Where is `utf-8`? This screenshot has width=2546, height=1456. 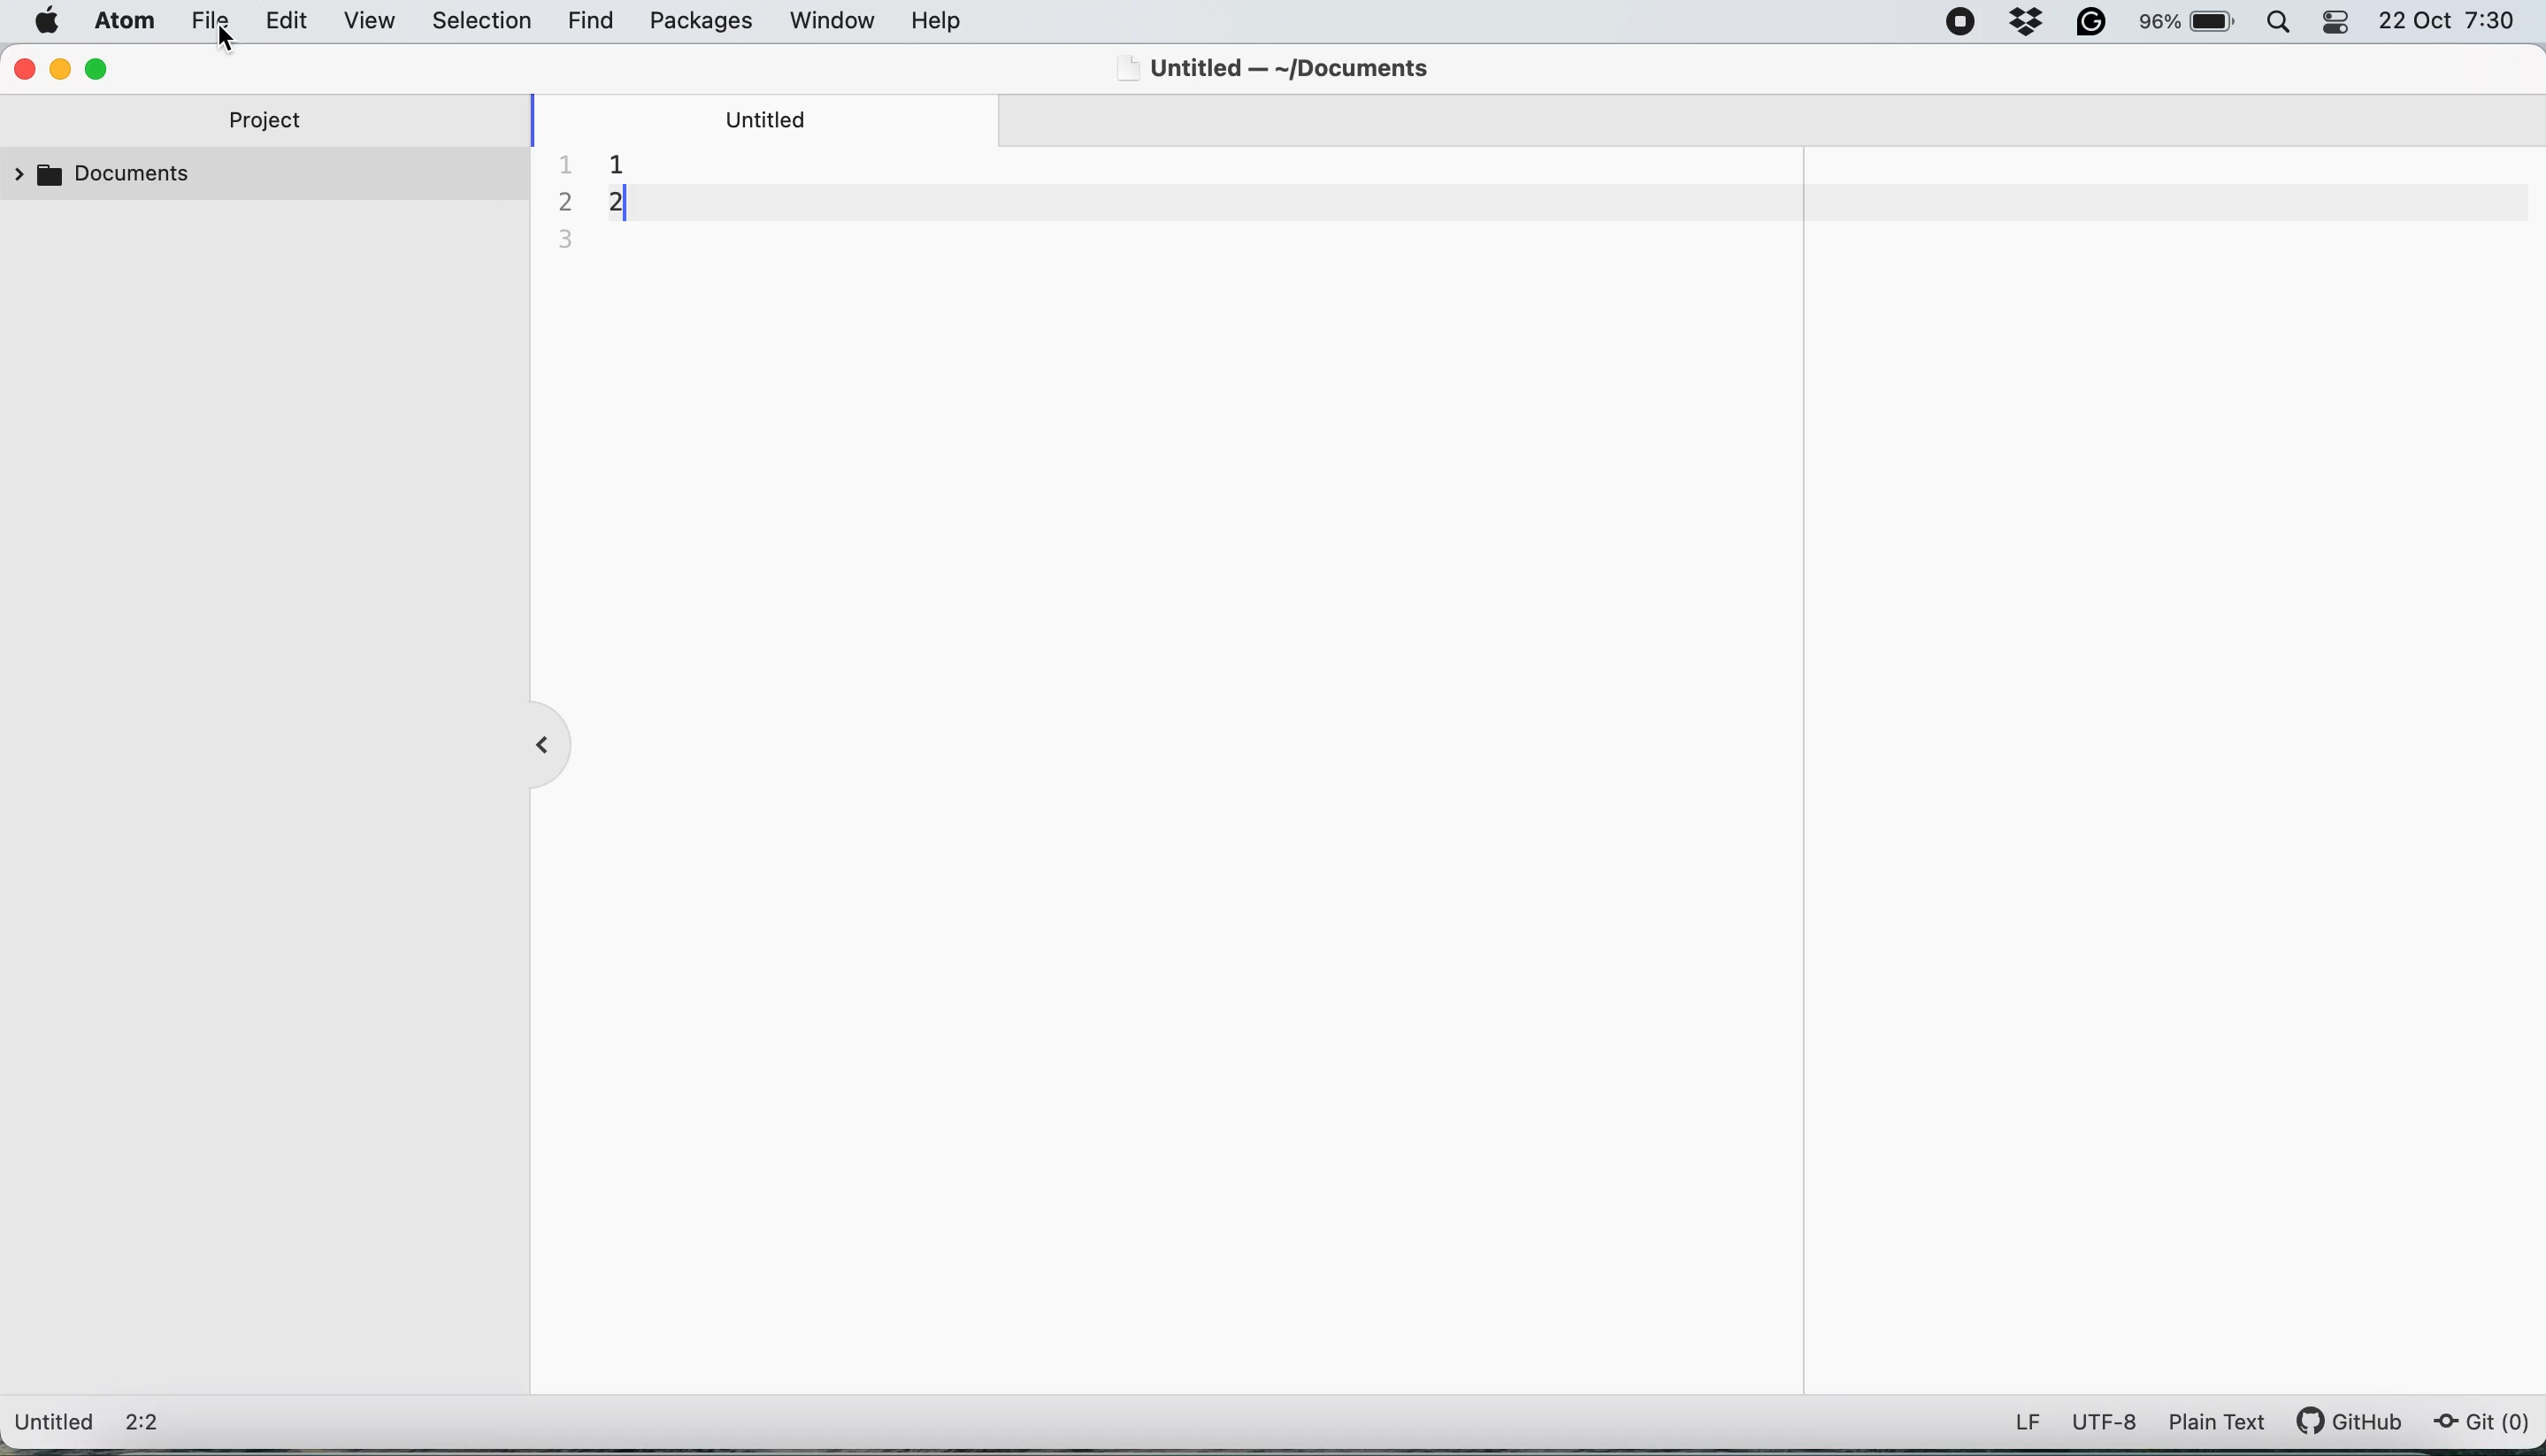
utf-8 is located at coordinates (2104, 1422).